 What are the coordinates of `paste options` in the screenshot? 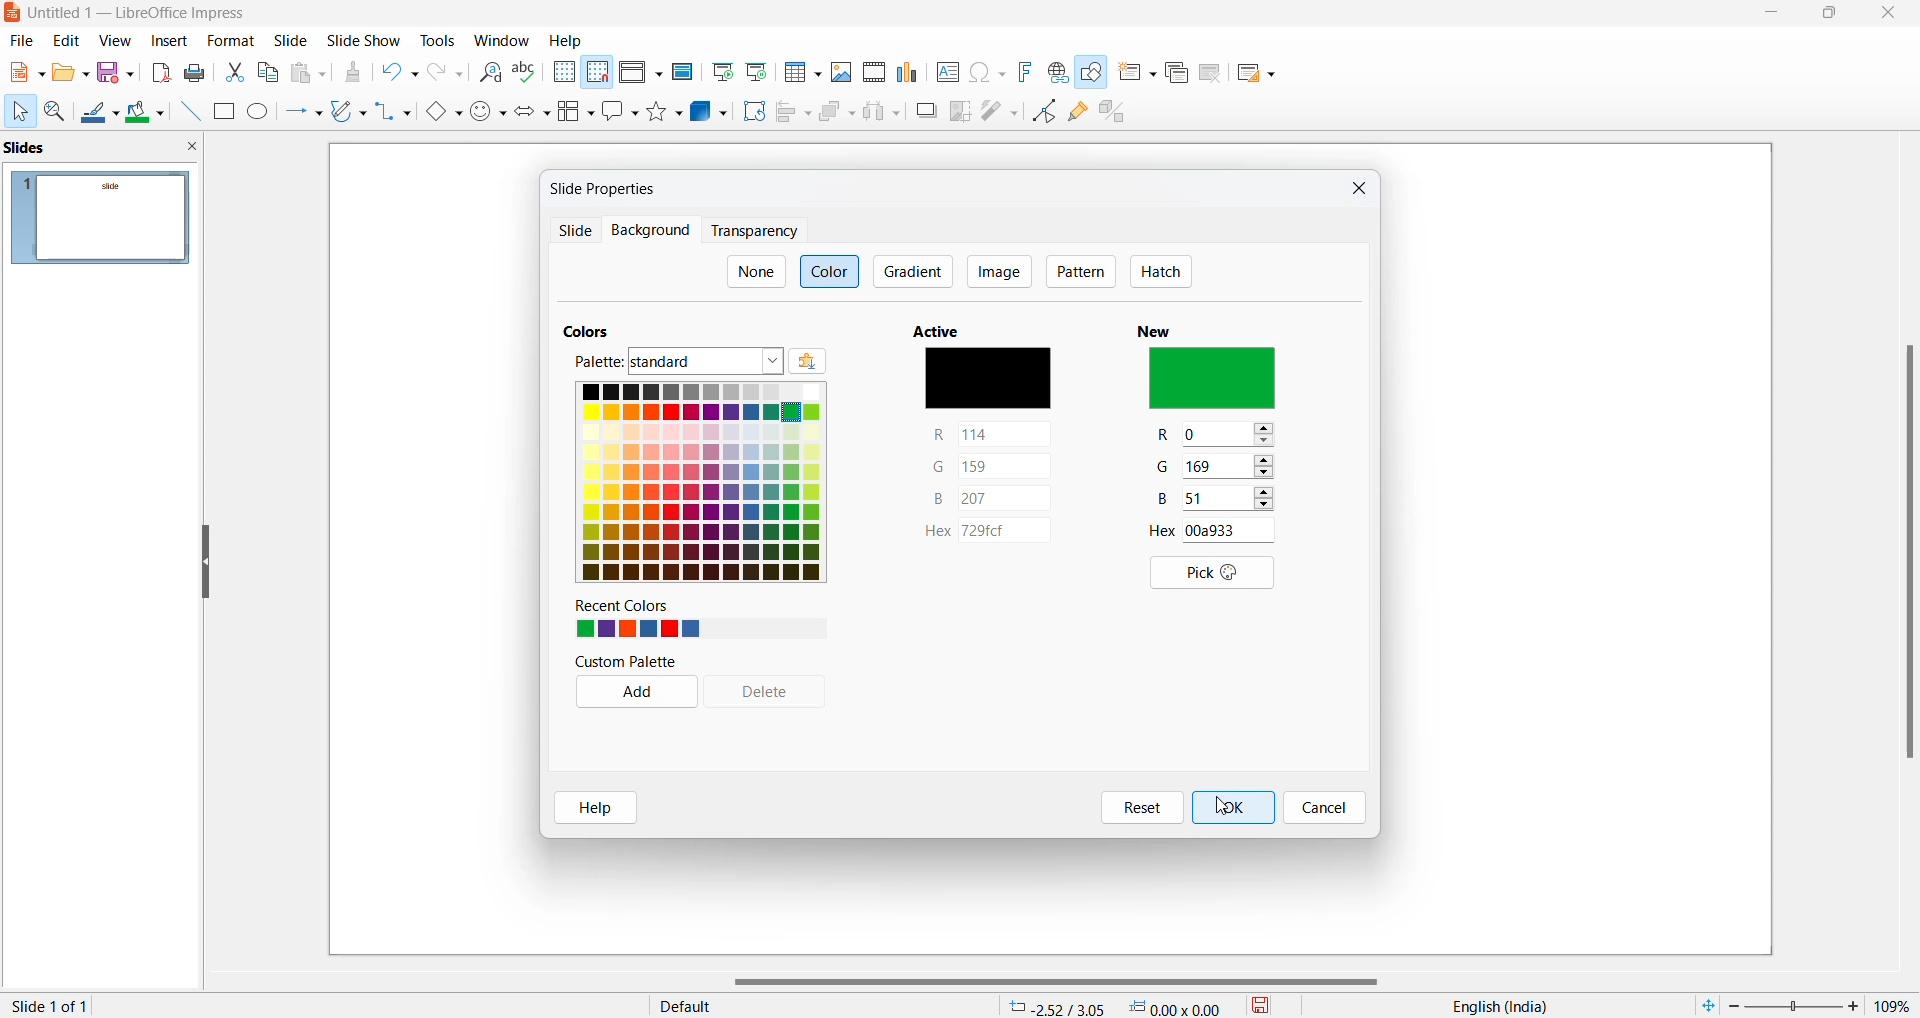 It's located at (313, 73).